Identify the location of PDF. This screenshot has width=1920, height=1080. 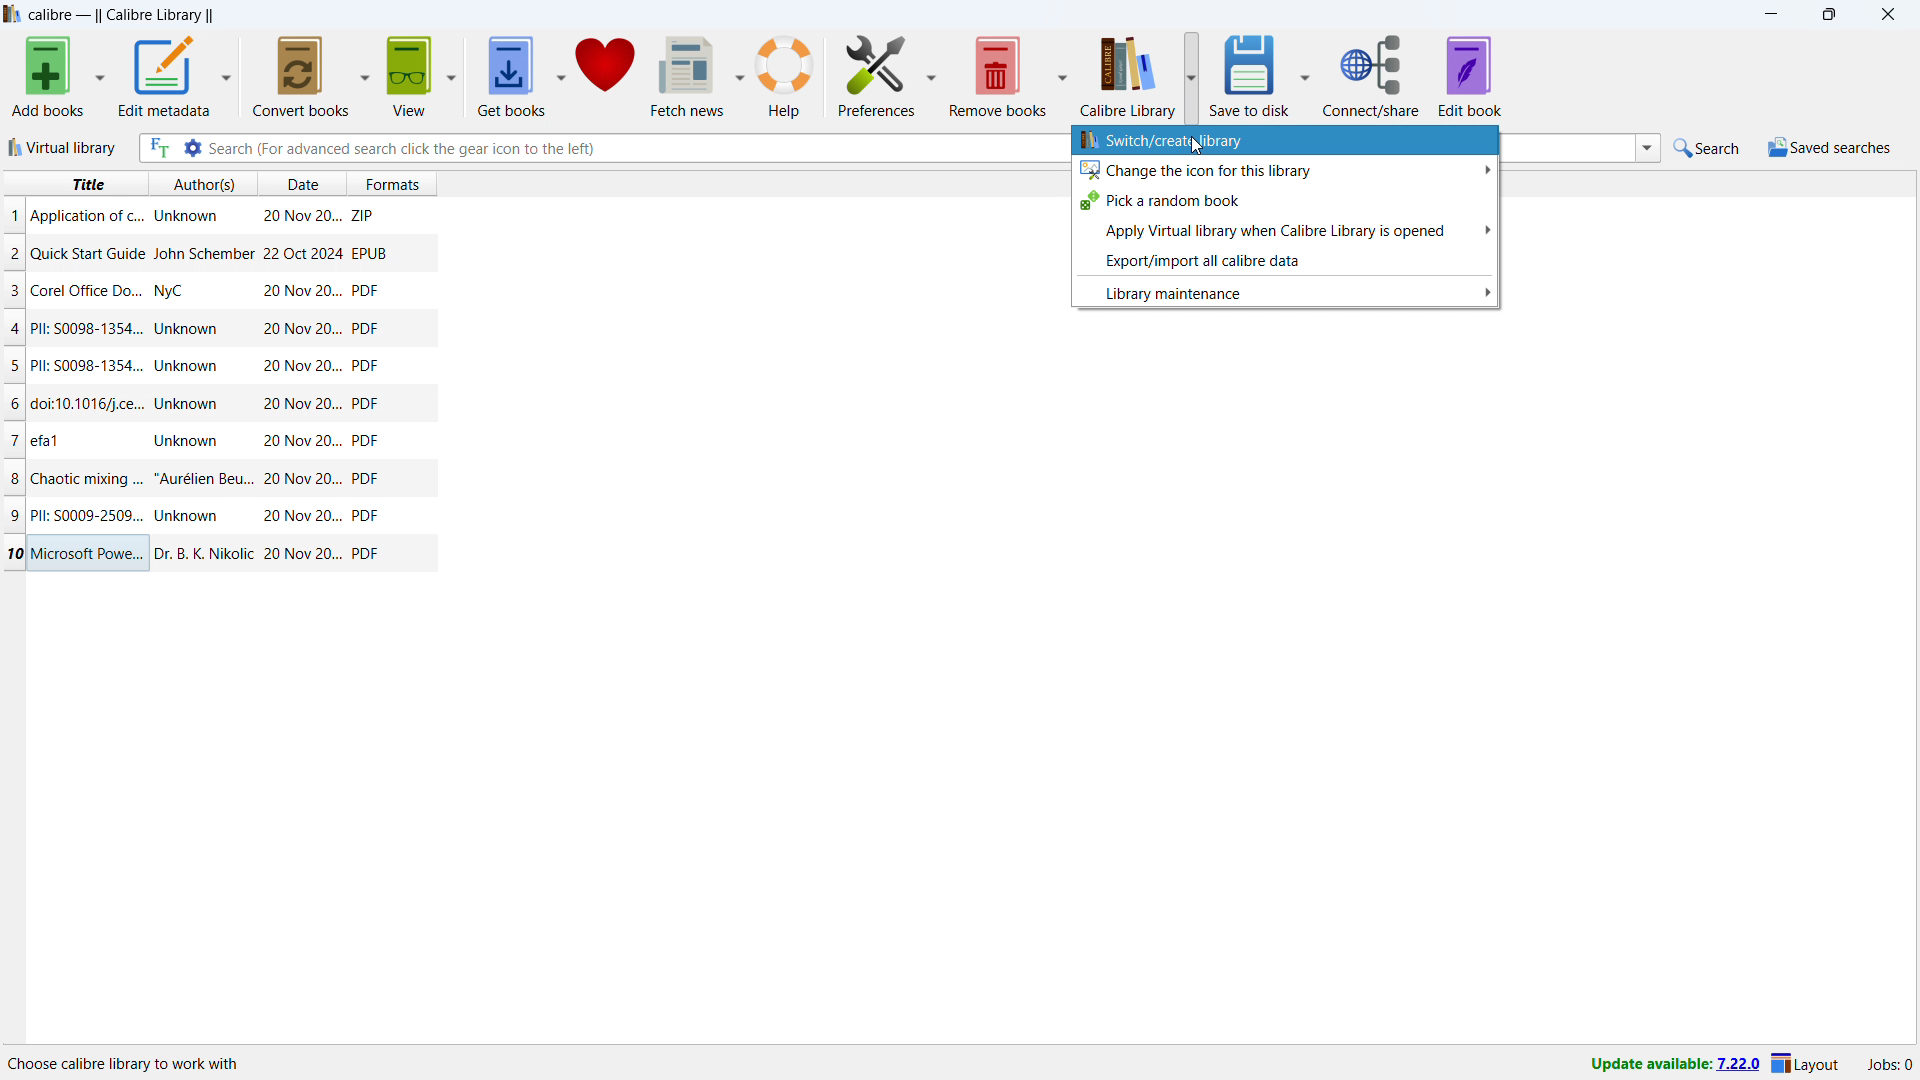
(366, 553).